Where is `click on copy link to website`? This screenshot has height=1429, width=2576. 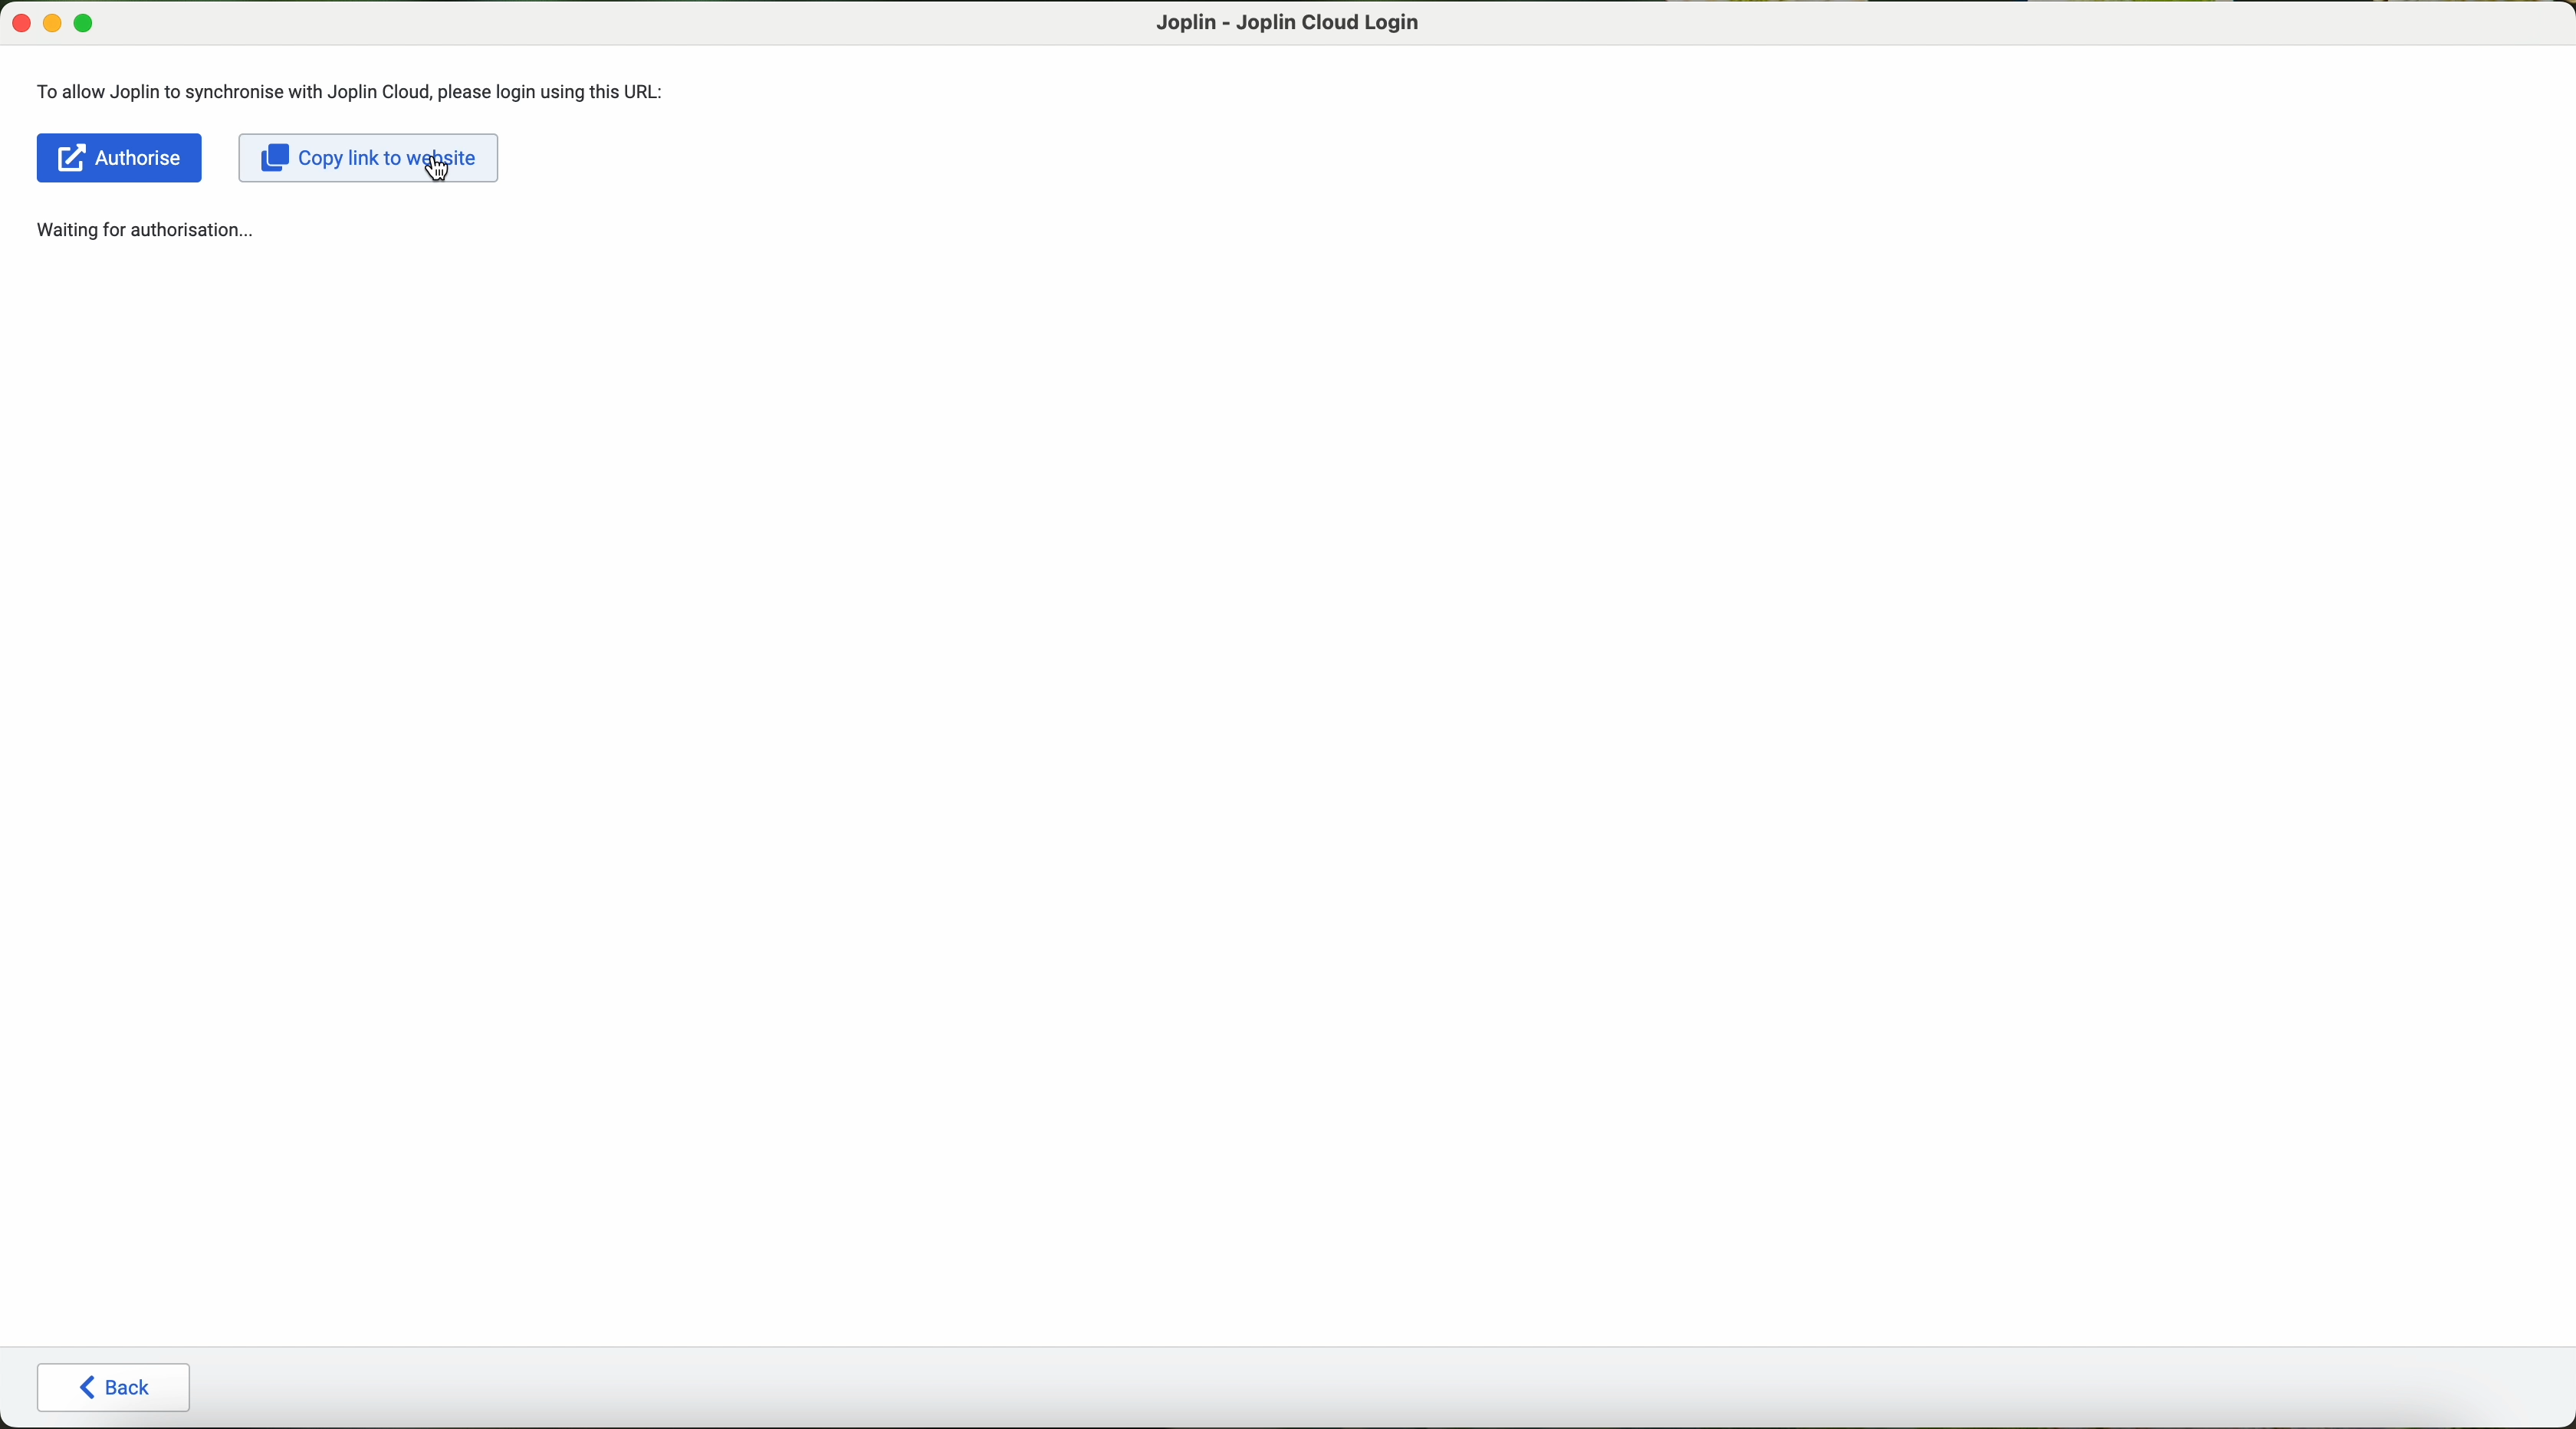 click on copy link to website is located at coordinates (373, 159).